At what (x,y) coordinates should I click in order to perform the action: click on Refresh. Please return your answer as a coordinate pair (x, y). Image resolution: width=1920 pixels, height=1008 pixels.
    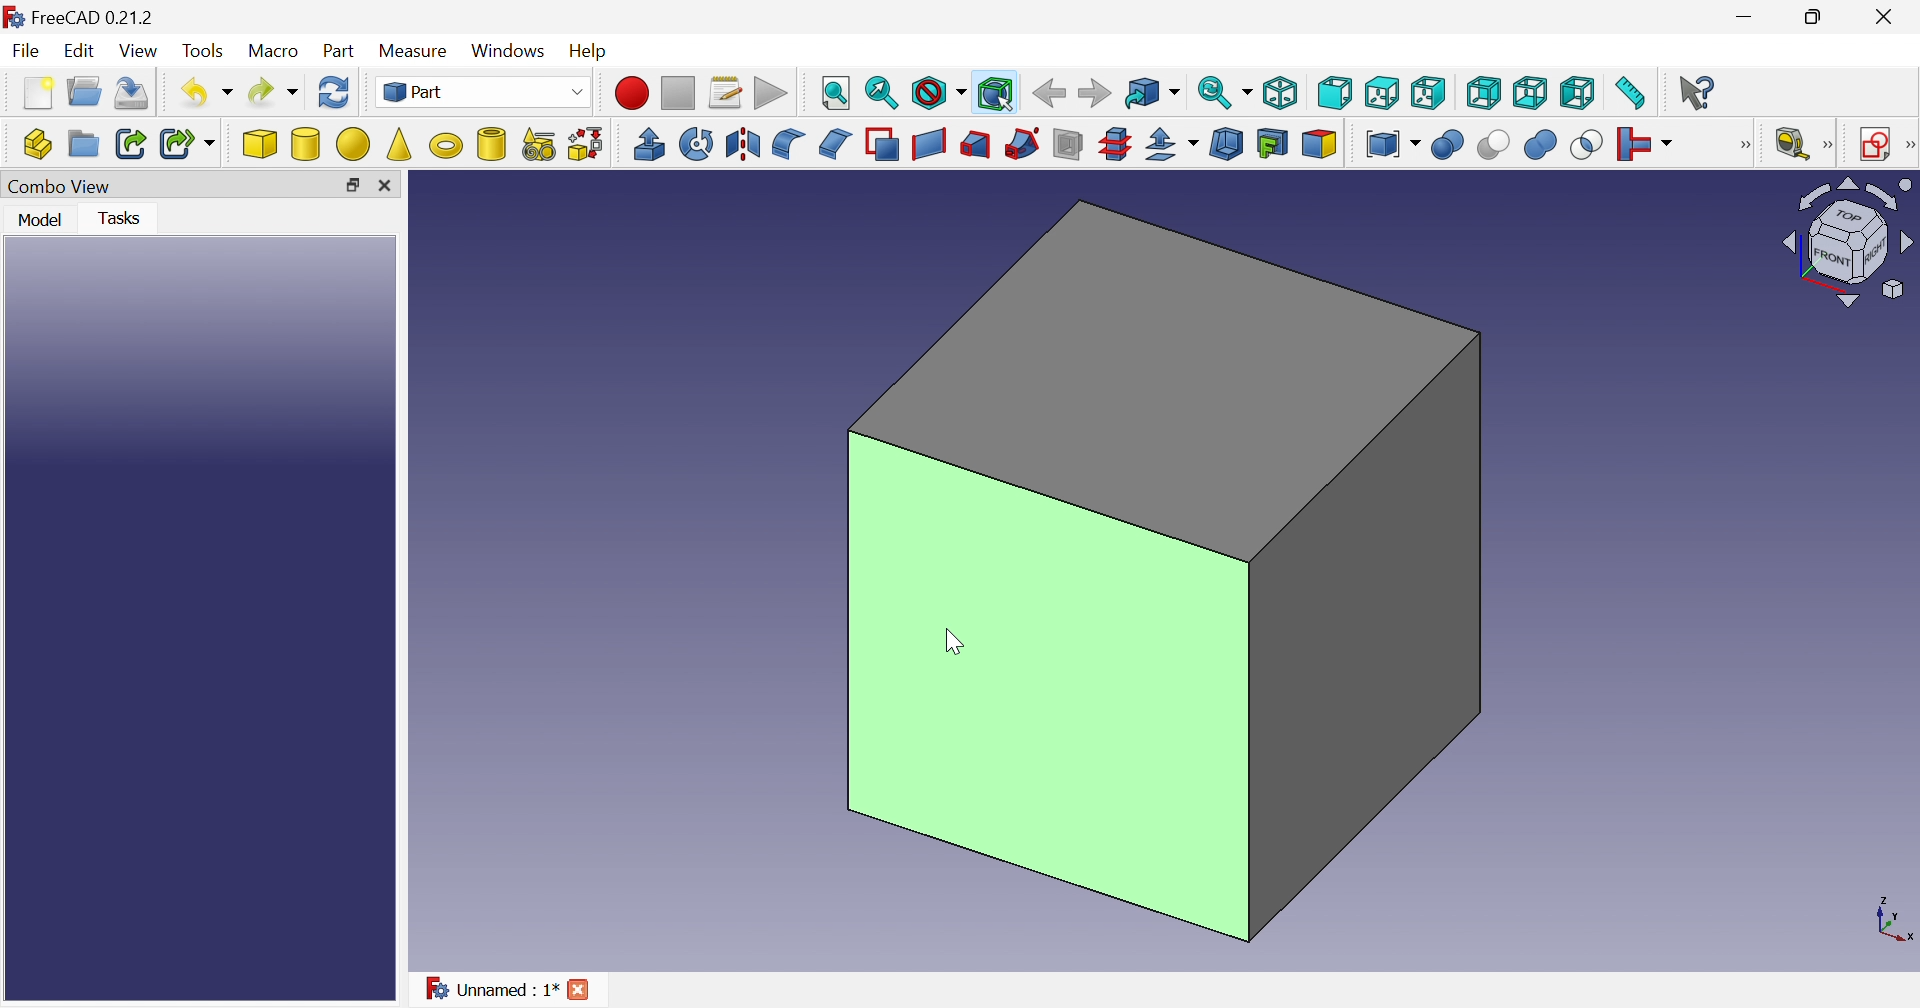
    Looking at the image, I should click on (334, 96).